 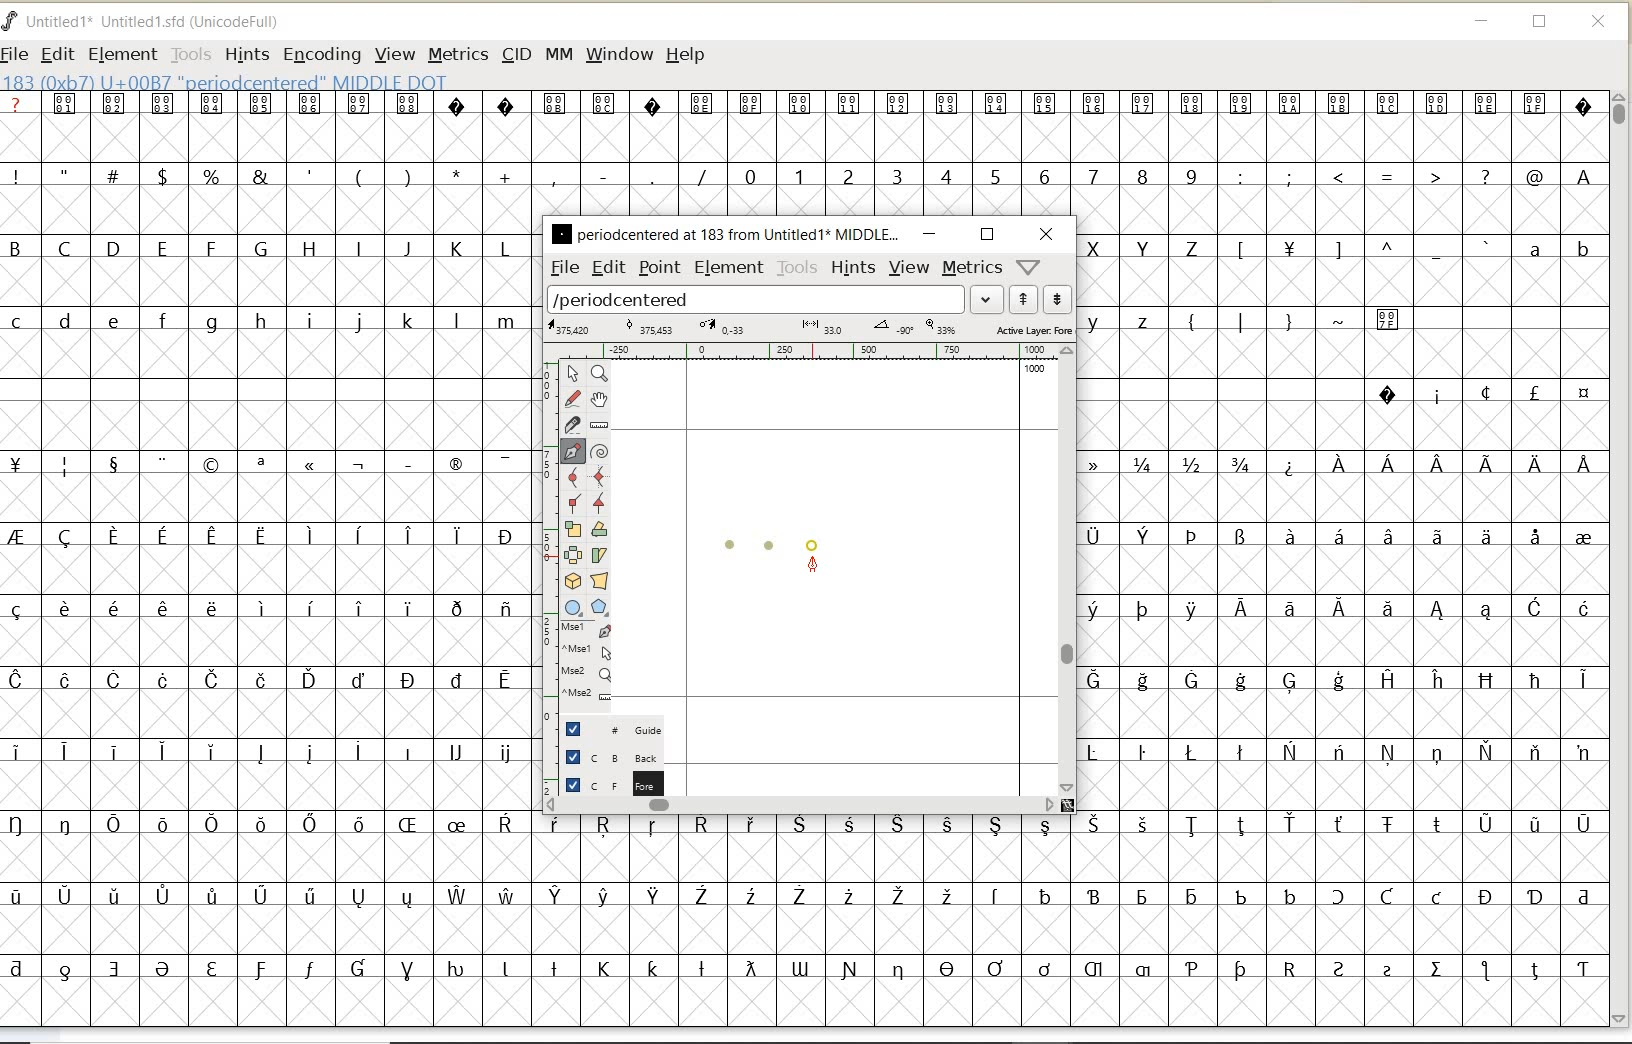 I want to click on TOOLS, so click(x=191, y=54).